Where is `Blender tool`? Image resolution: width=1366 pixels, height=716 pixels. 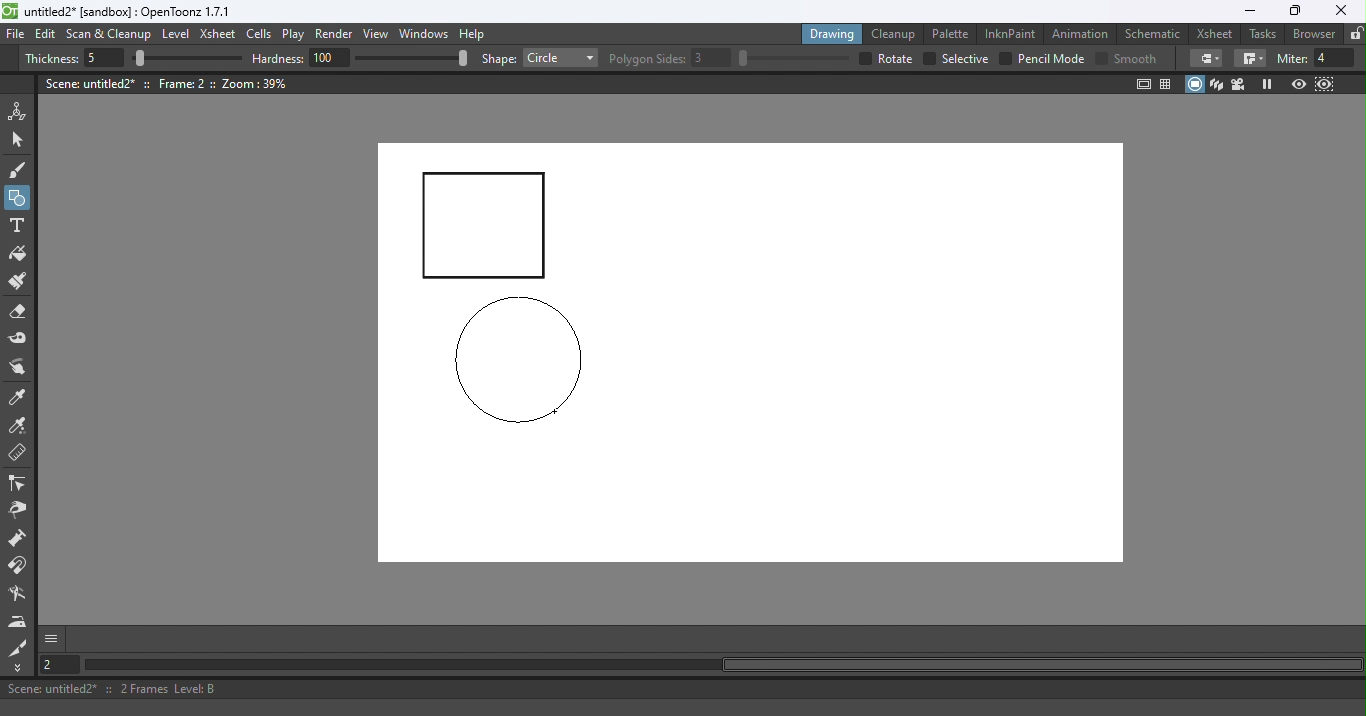
Blender tool is located at coordinates (21, 595).